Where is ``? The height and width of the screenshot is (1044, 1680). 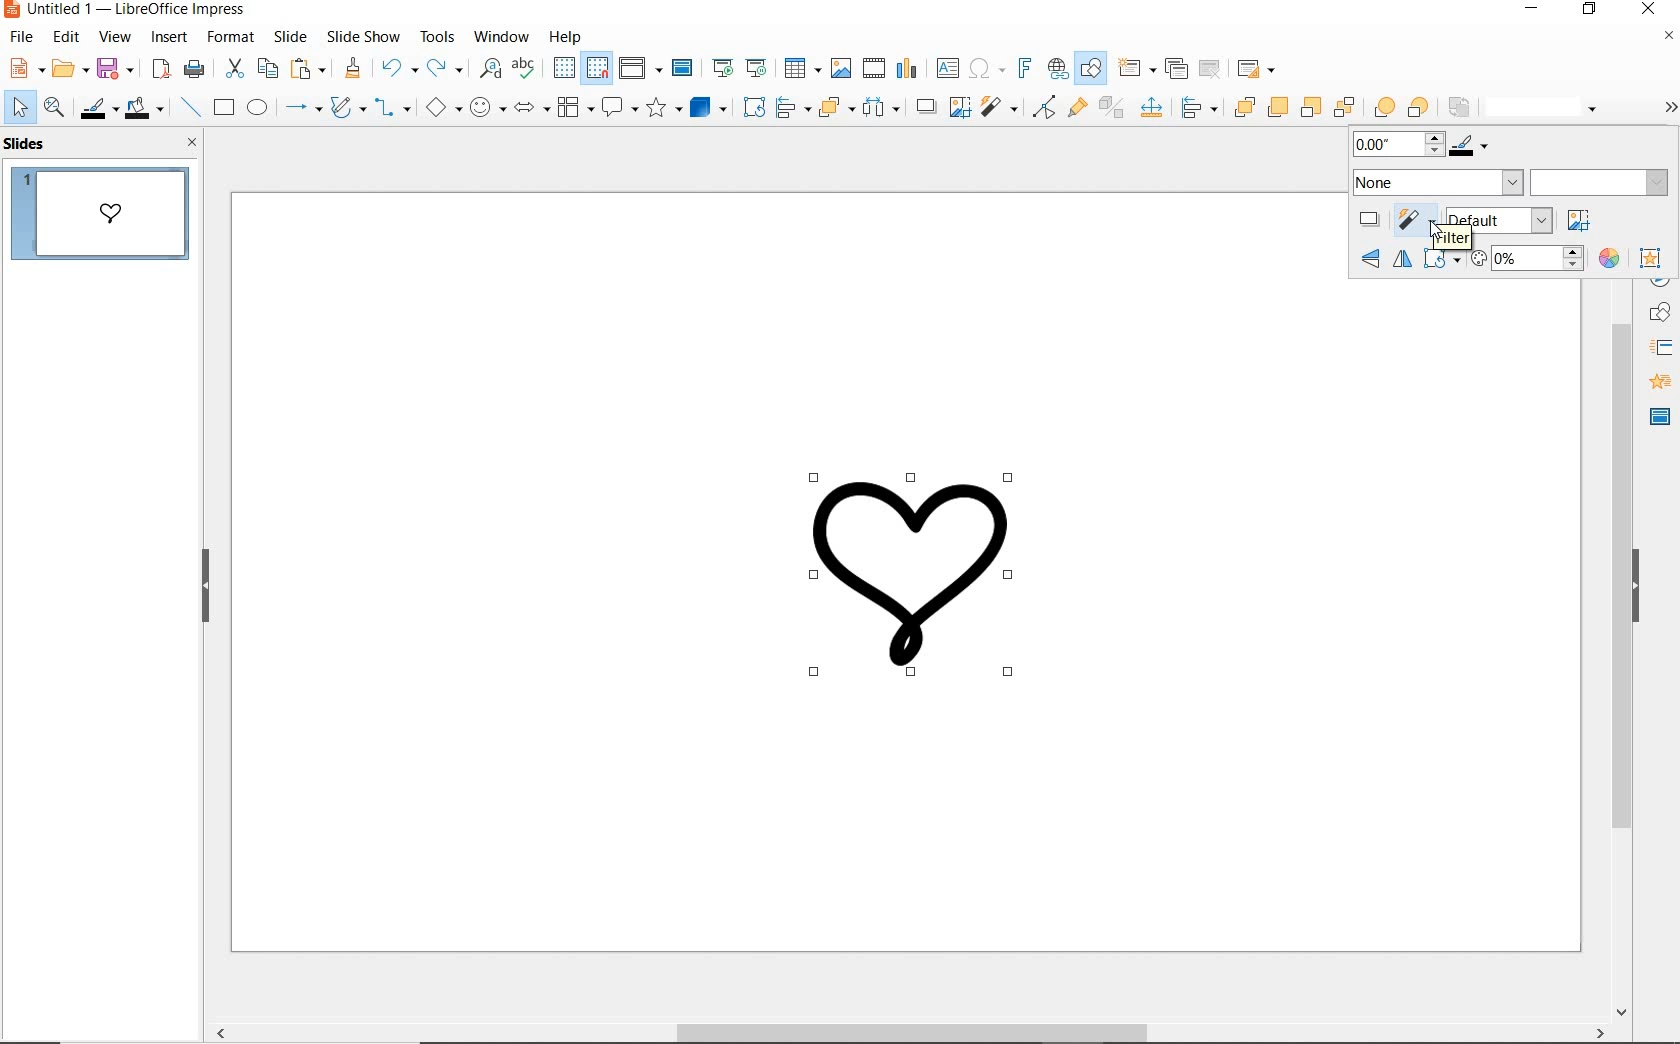  is located at coordinates (1198, 108).